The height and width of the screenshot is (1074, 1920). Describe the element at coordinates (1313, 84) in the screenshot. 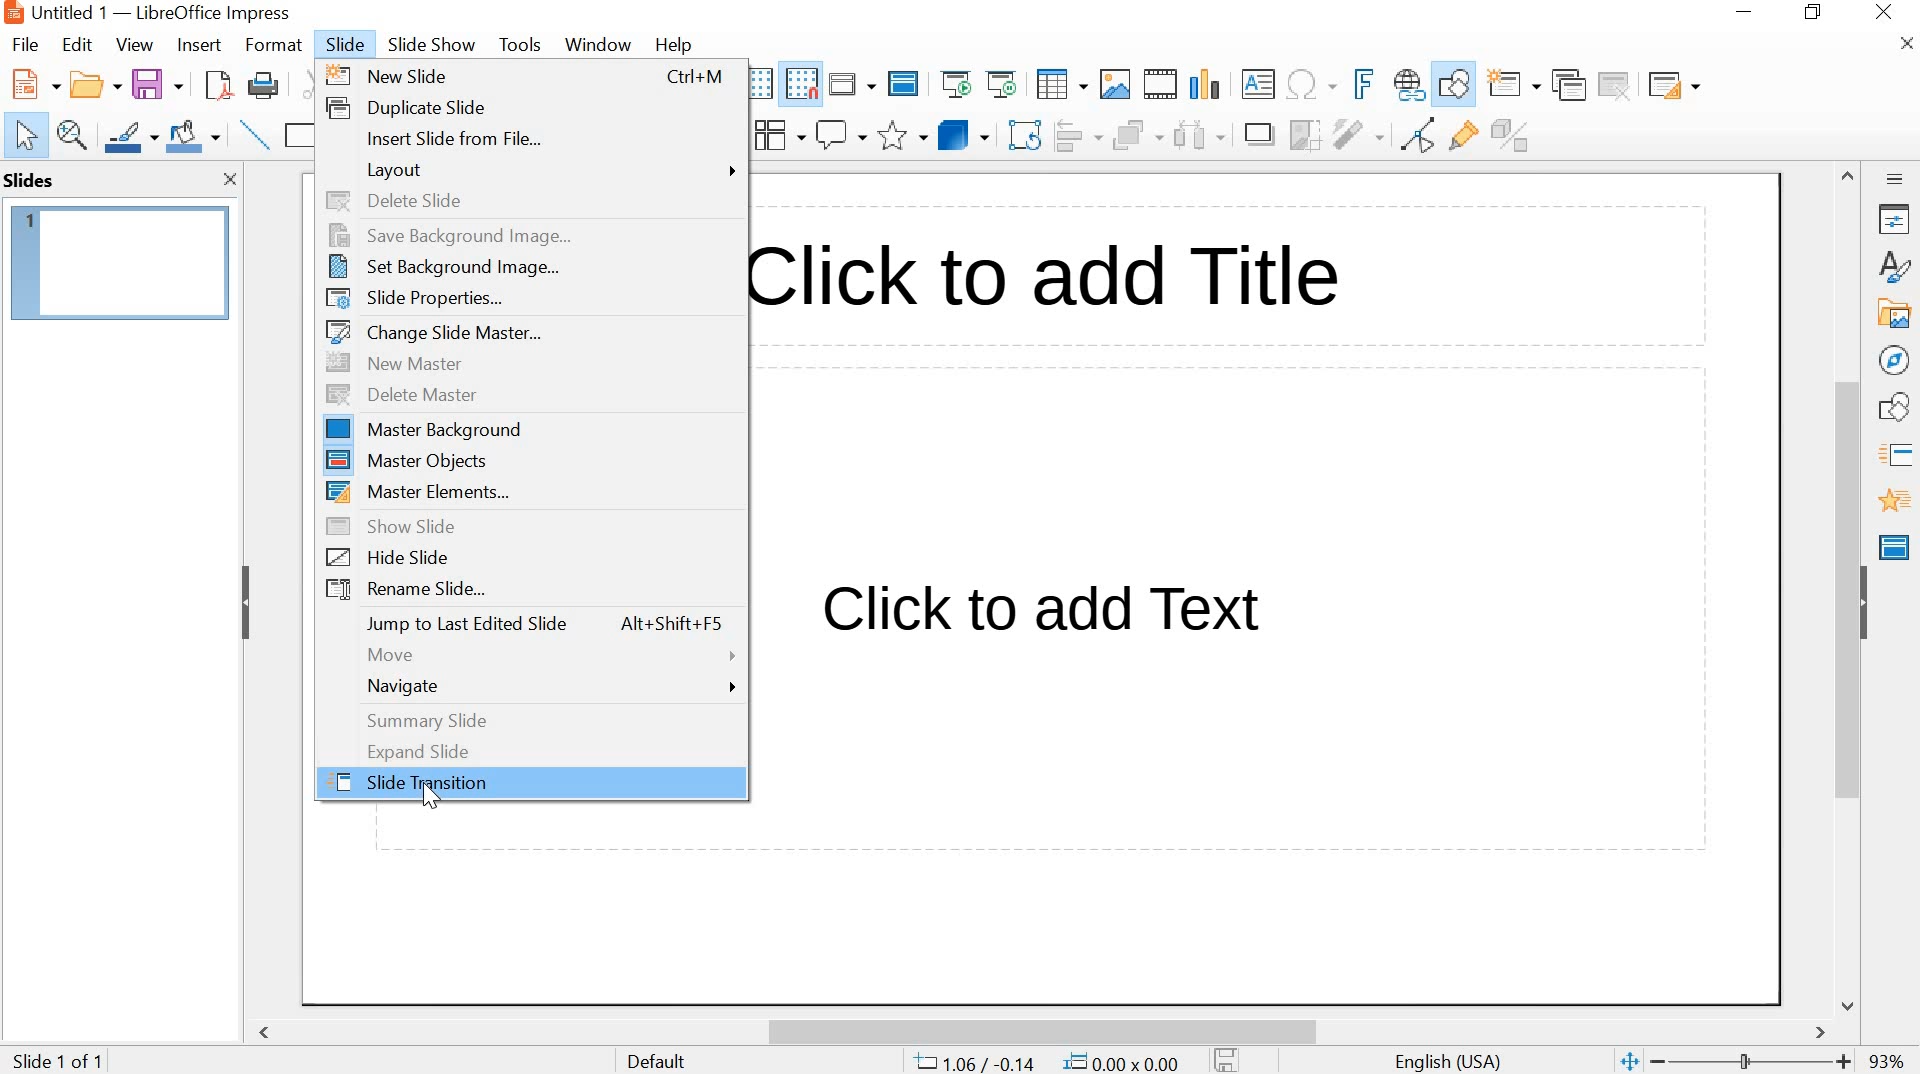

I see `Insert special characters` at that location.